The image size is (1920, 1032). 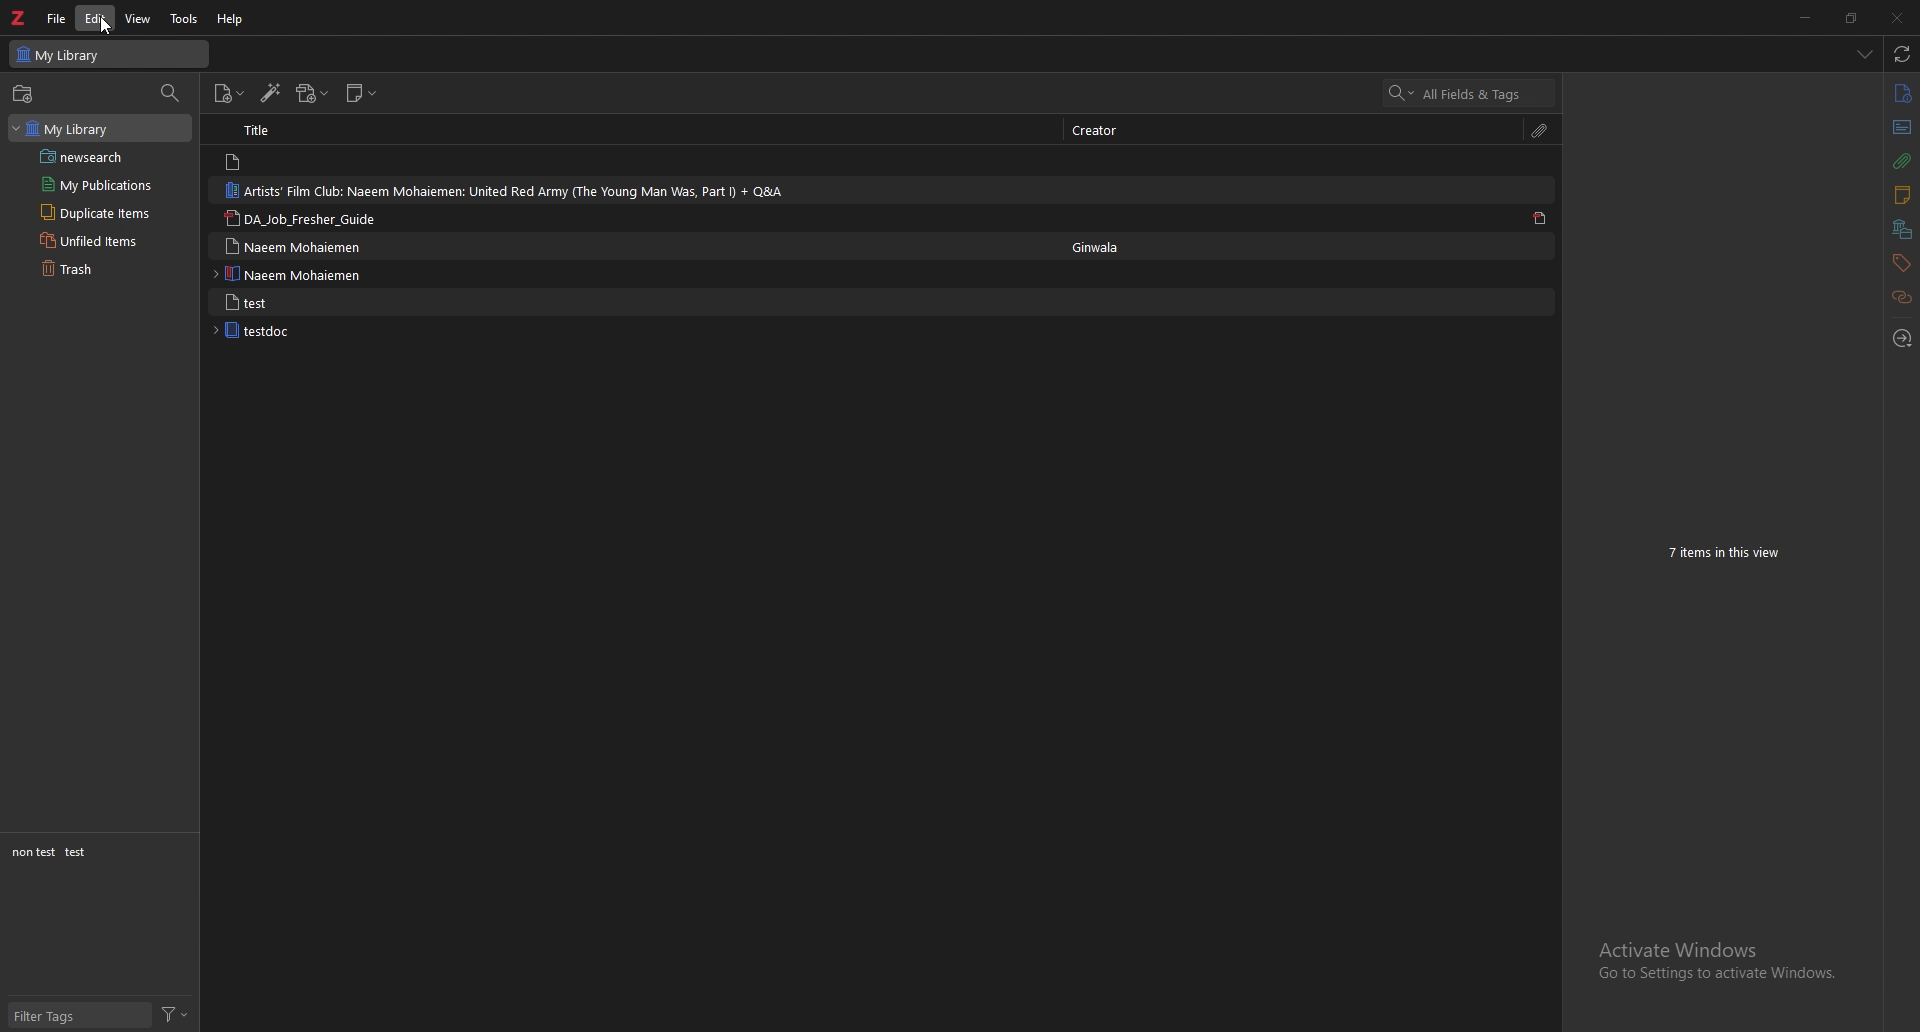 What do you see at coordinates (1901, 93) in the screenshot?
I see `info` at bounding box center [1901, 93].